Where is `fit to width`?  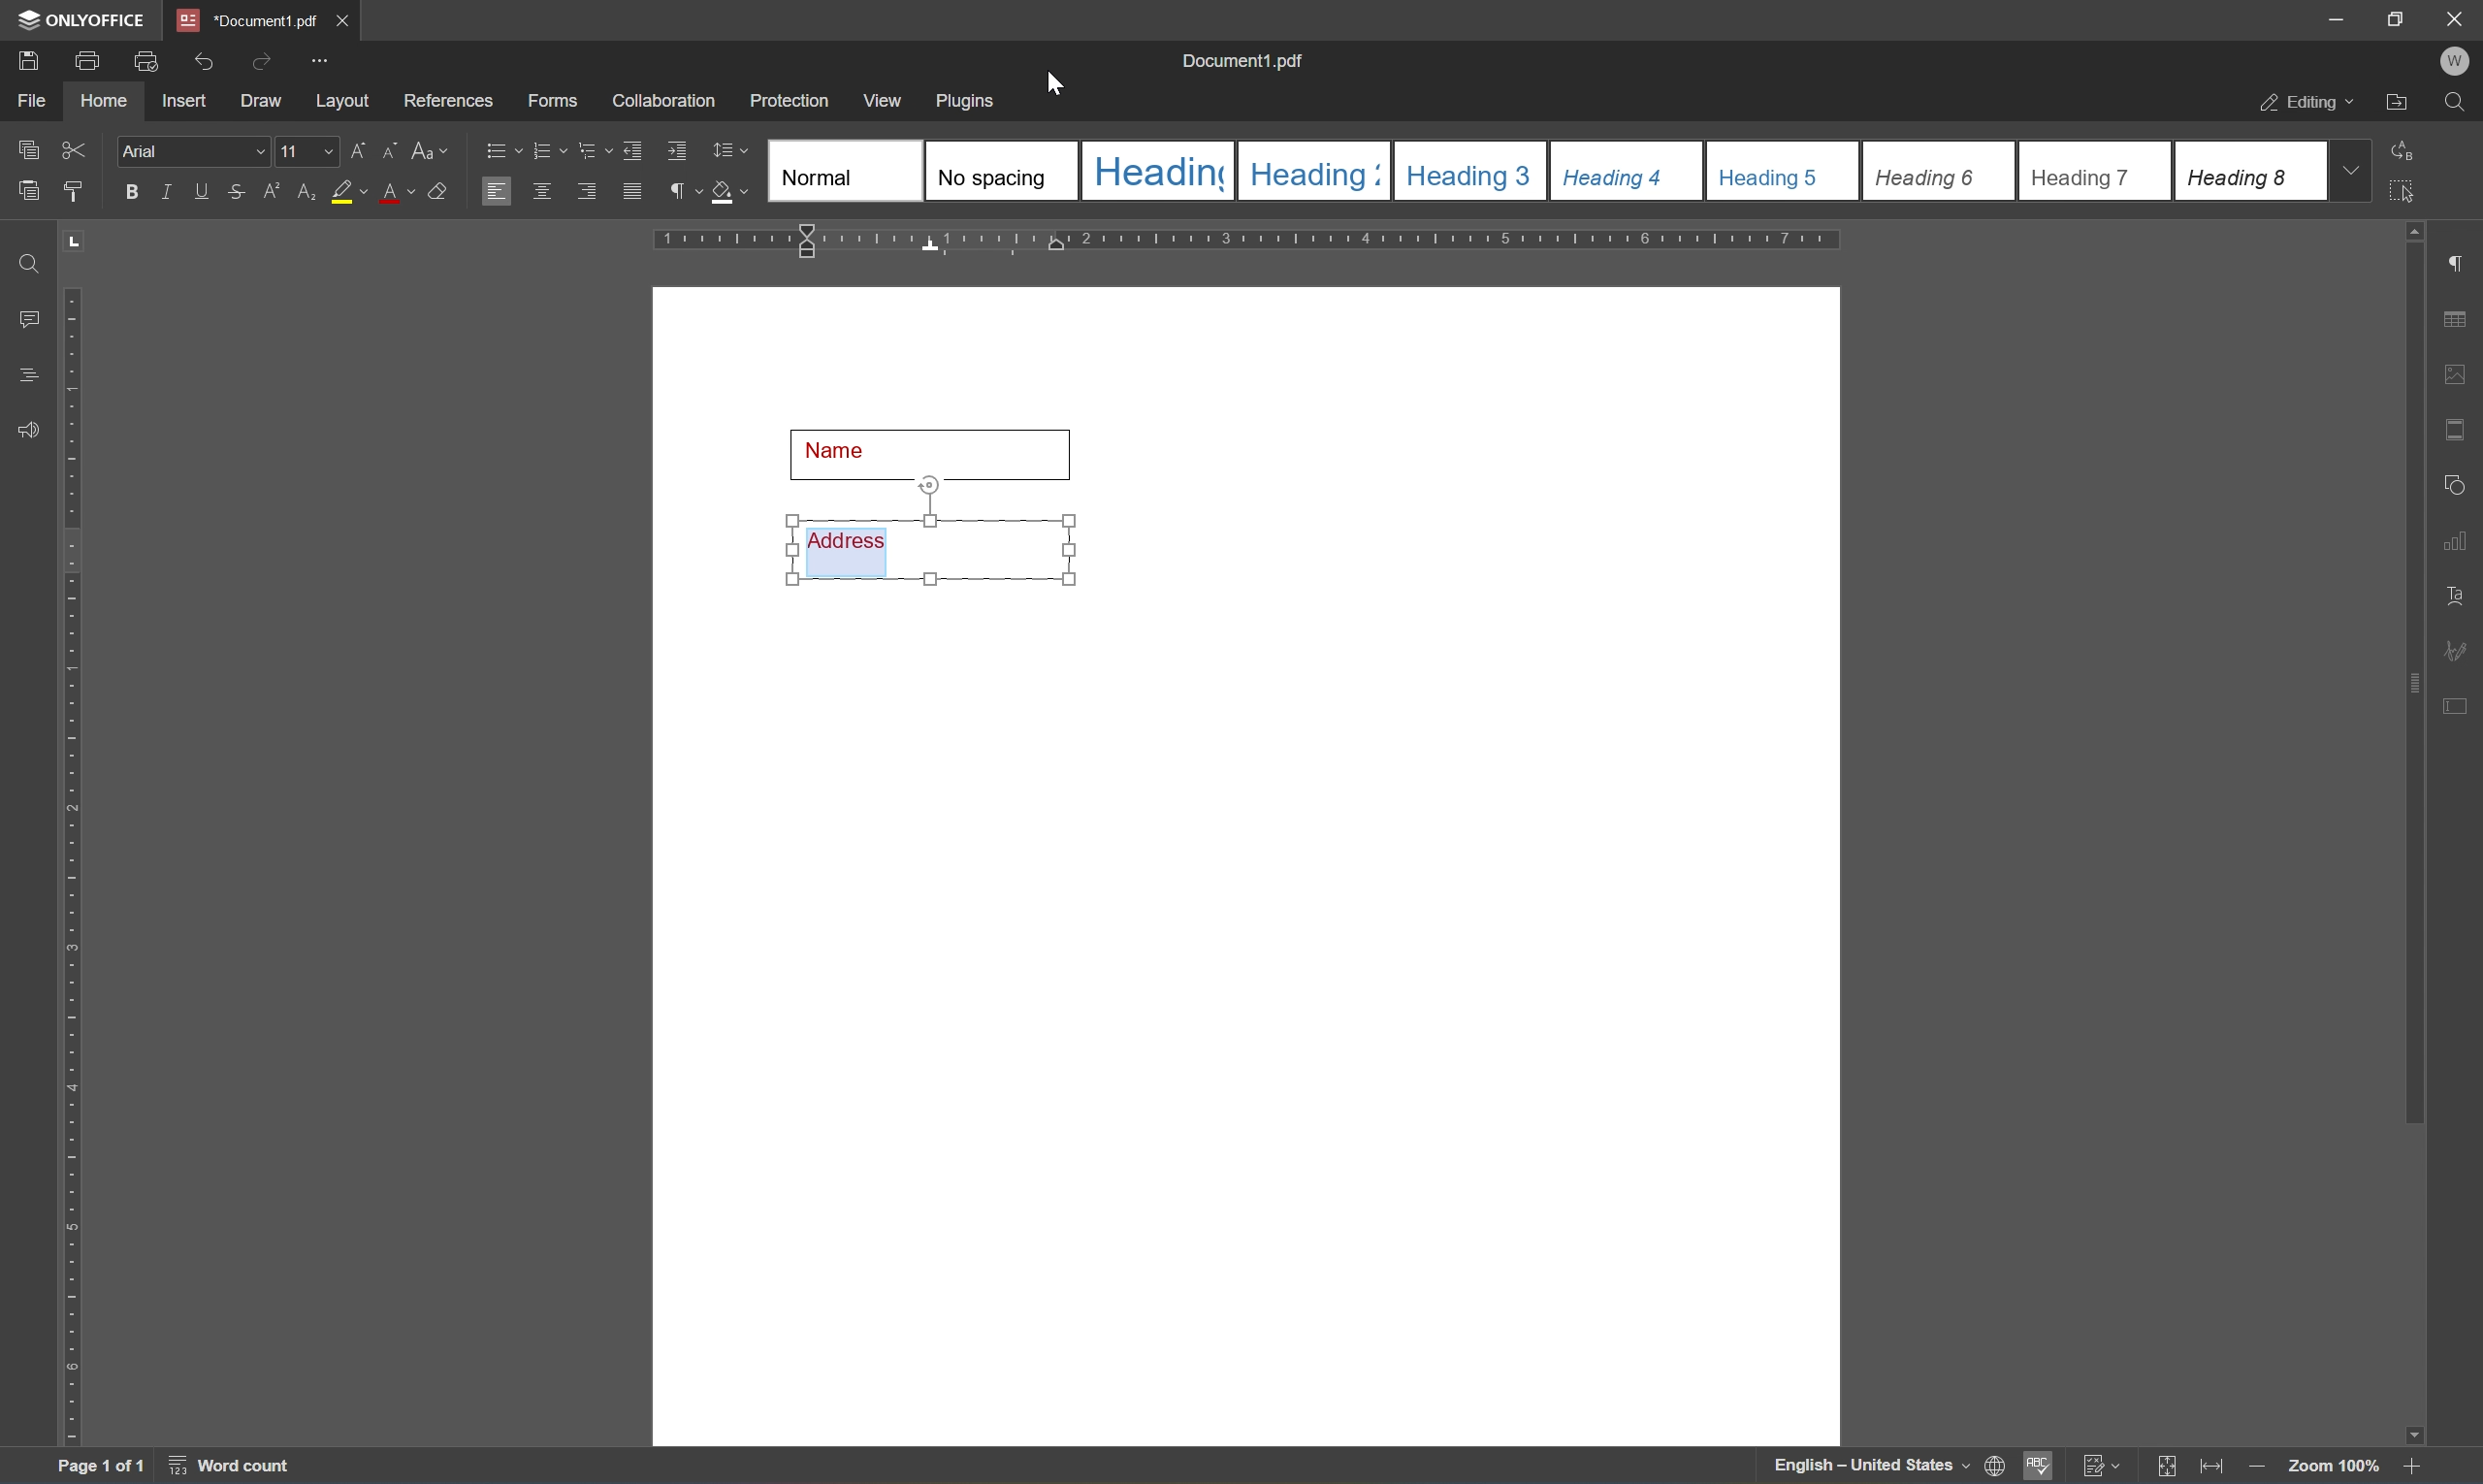 fit to width is located at coordinates (2210, 1470).